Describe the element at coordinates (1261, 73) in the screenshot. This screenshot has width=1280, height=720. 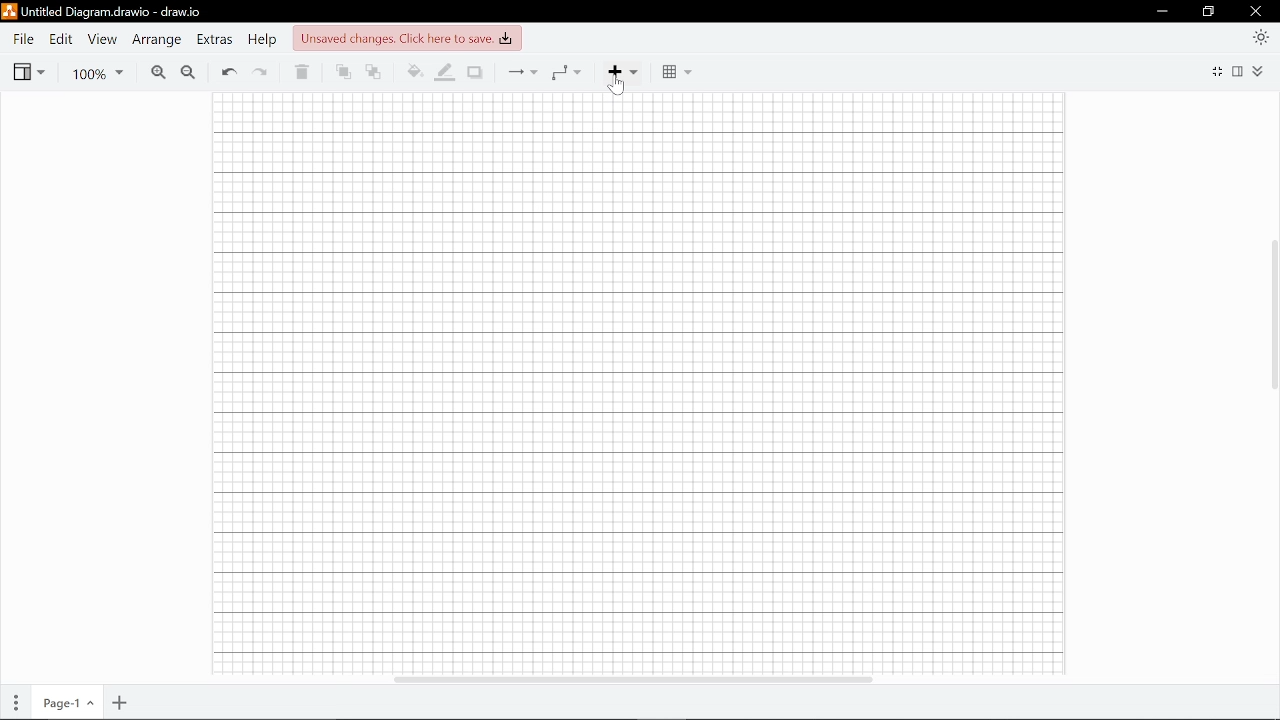
I see `Collapse/expand` at that location.